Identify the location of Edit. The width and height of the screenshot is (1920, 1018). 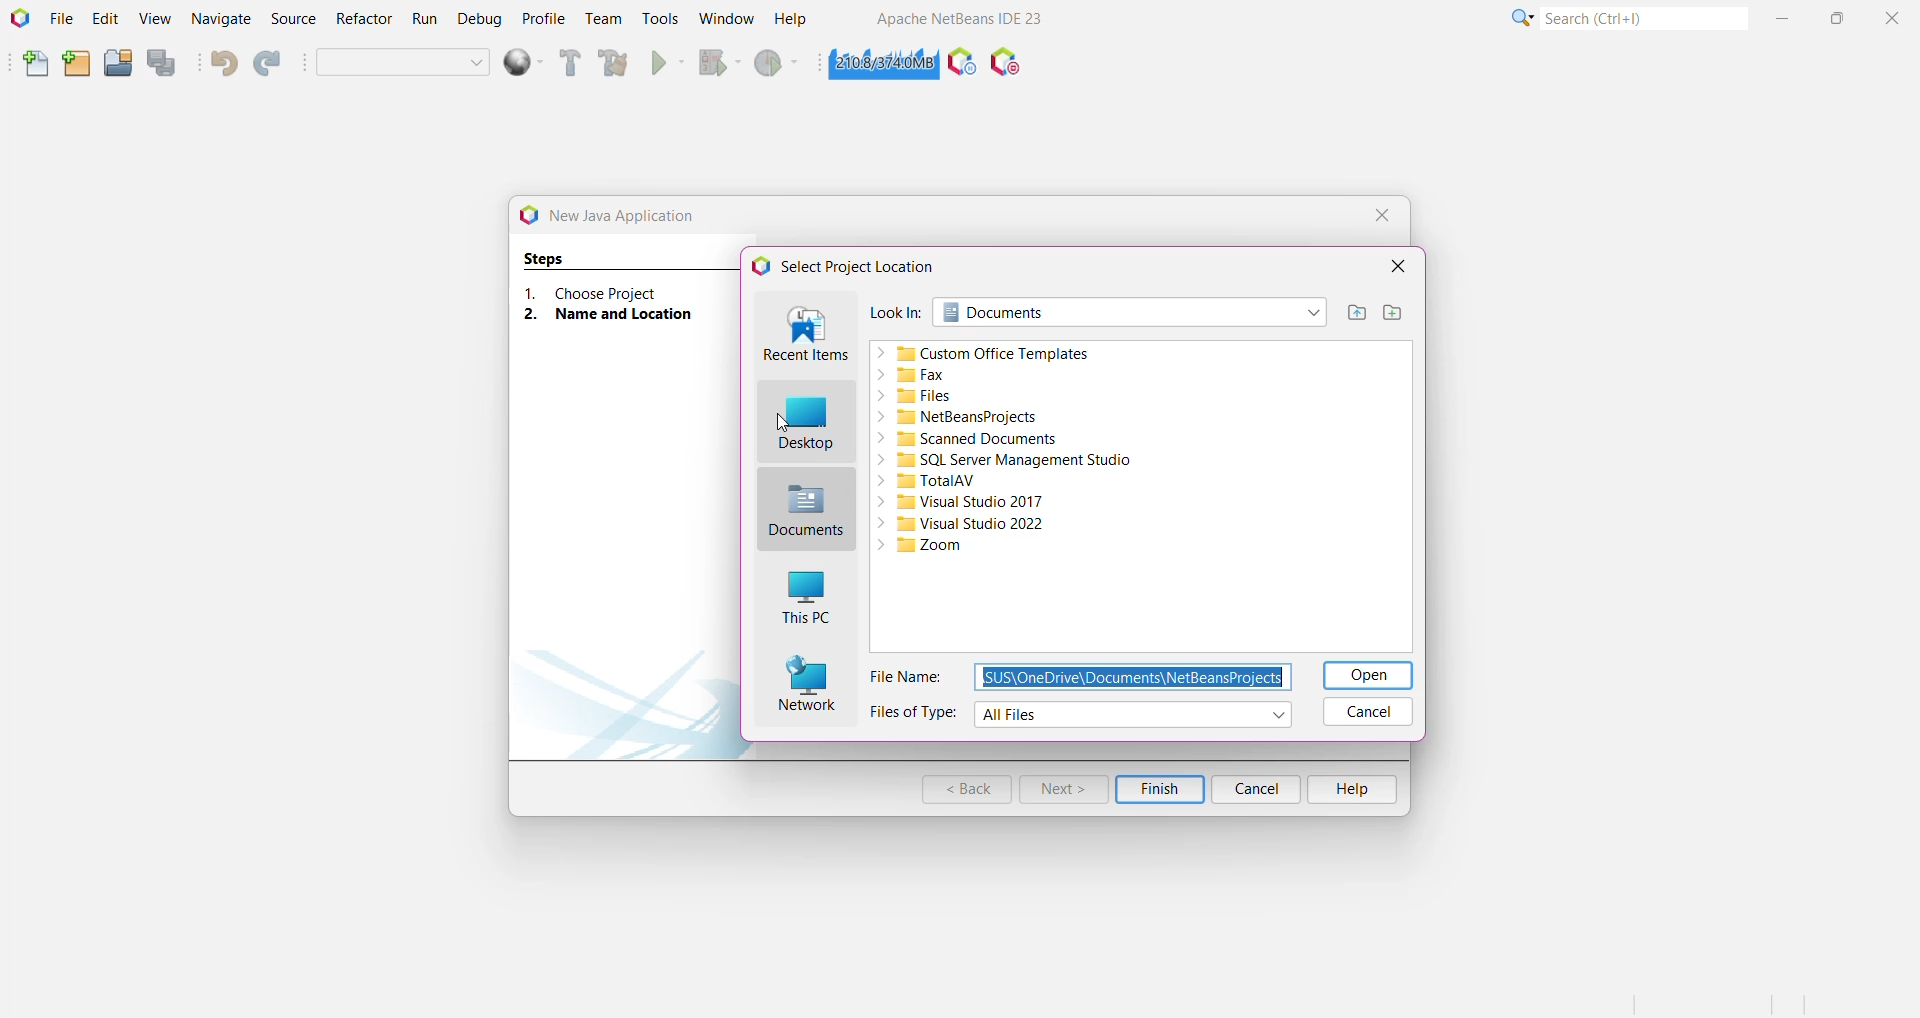
(104, 20).